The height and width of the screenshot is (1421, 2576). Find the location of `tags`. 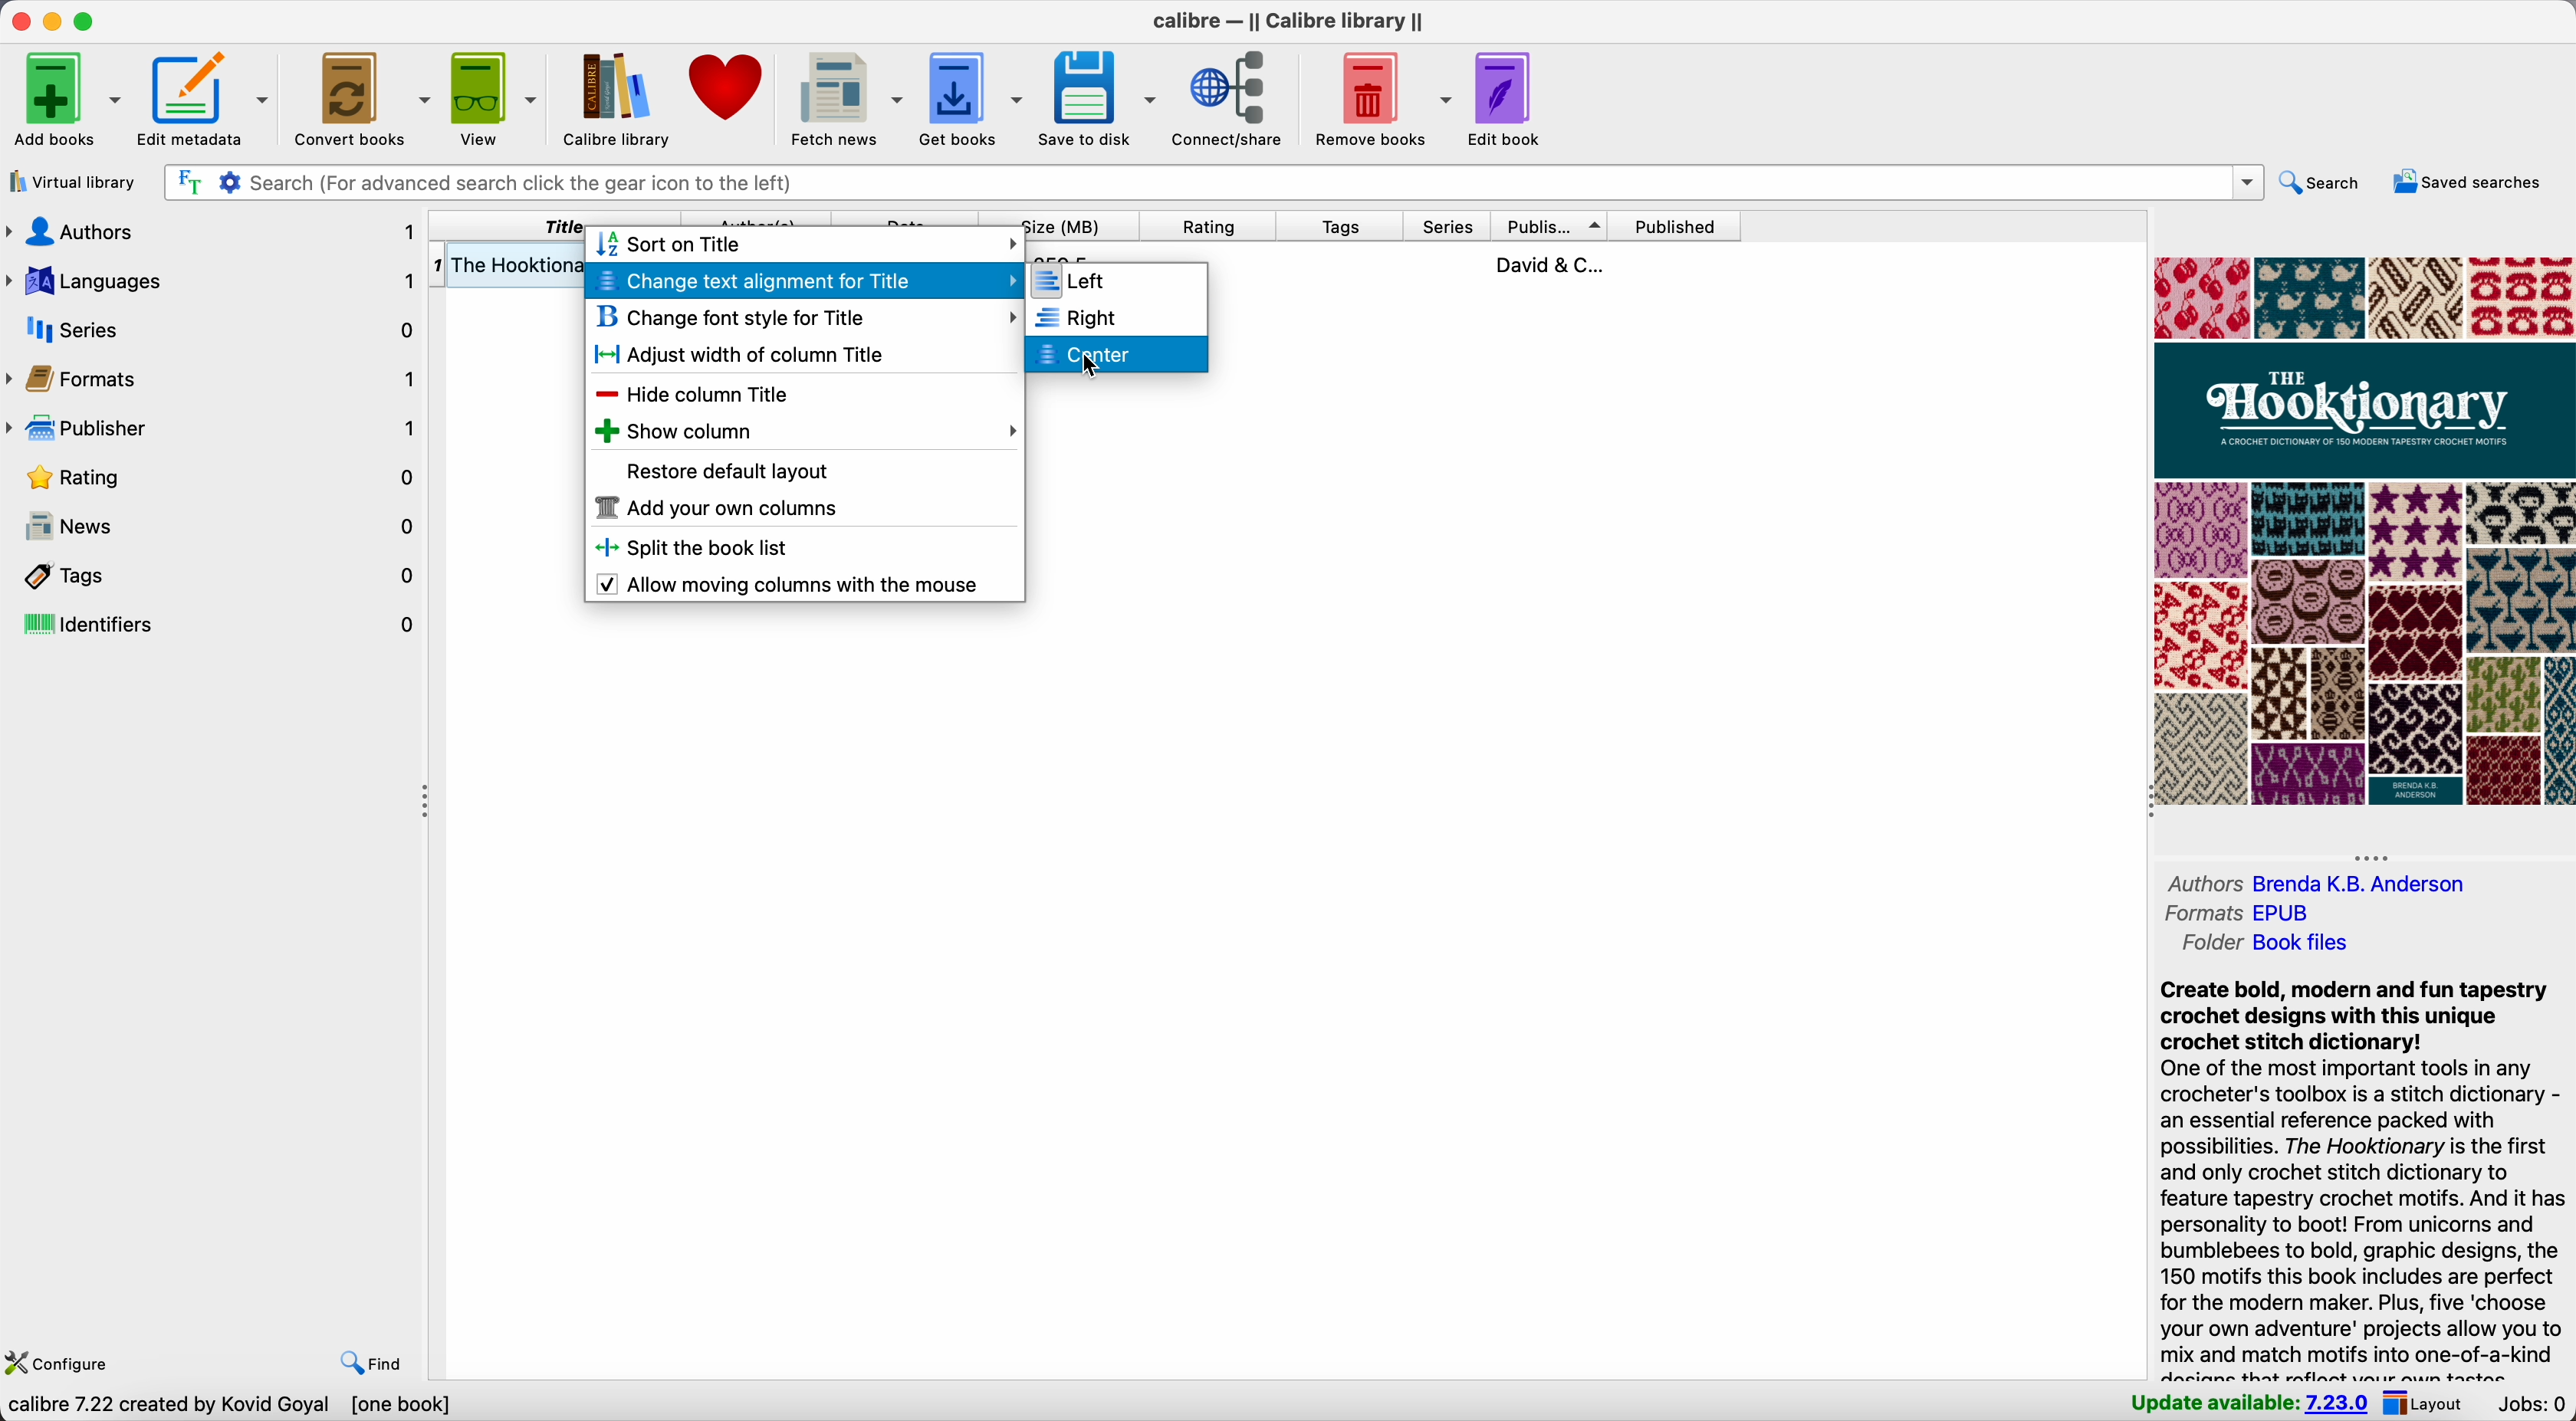

tags is located at coordinates (1346, 225).